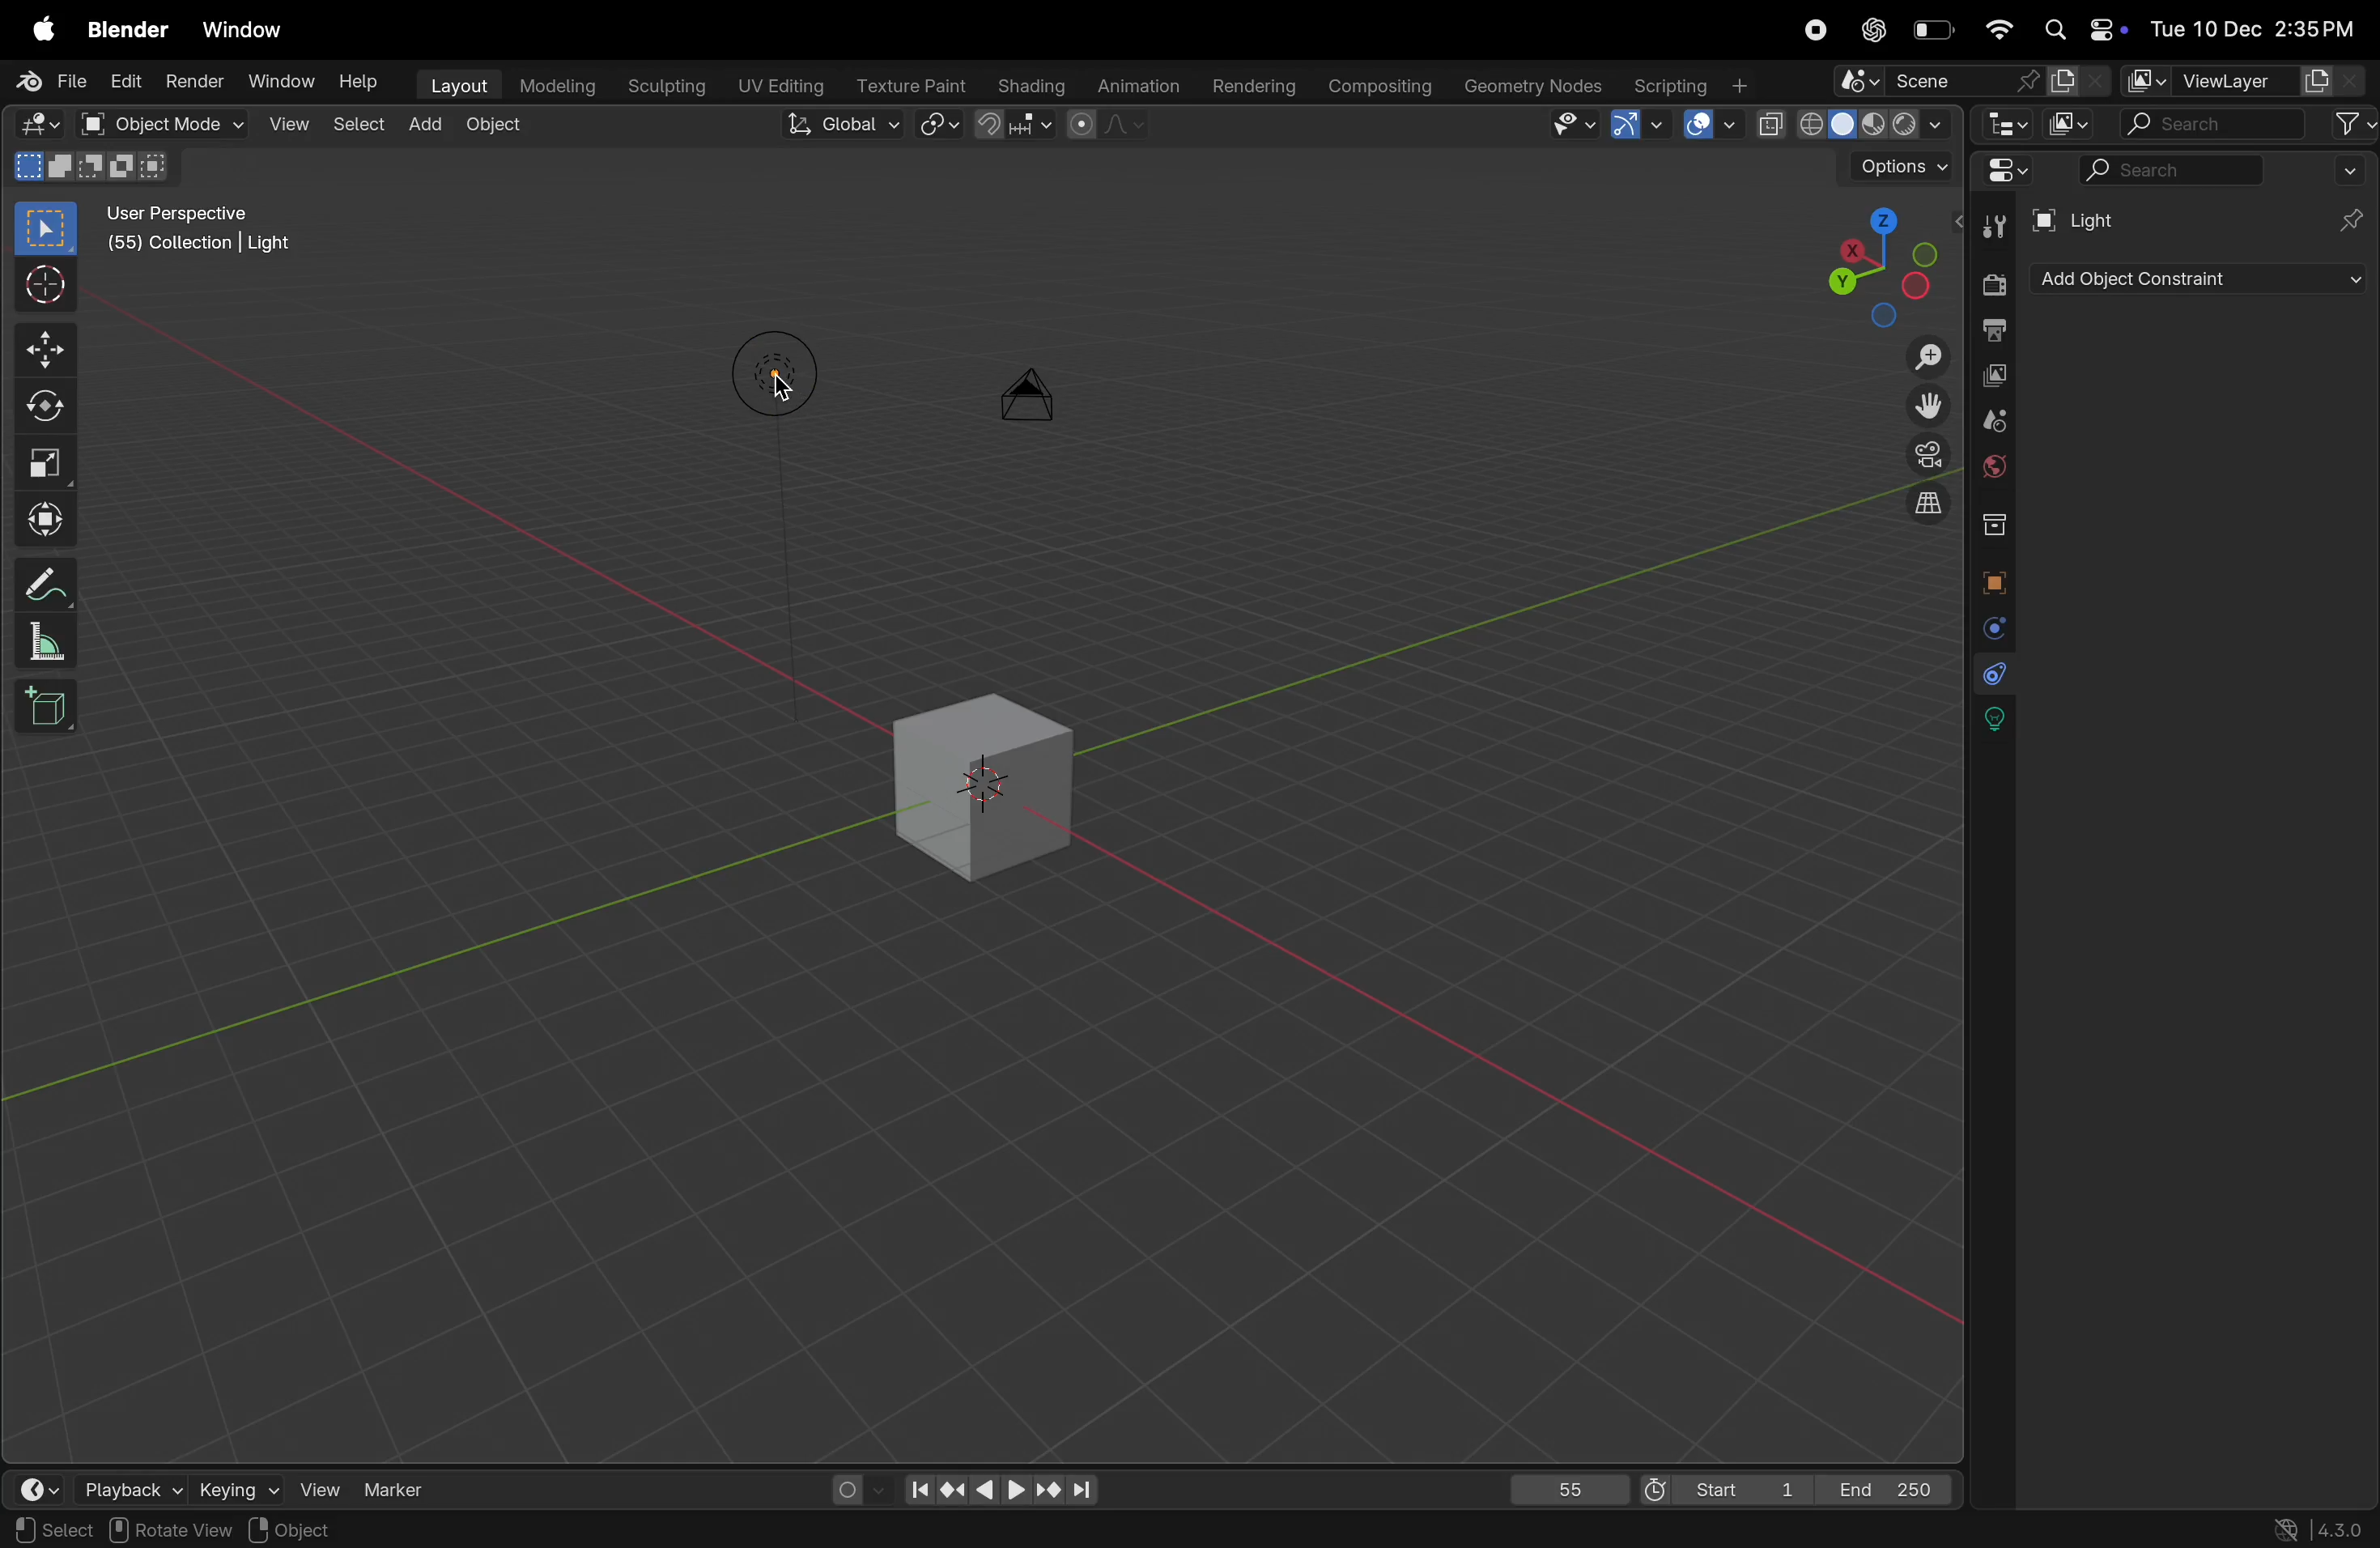 The height and width of the screenshot is (1548, 2380). What do you see at coordinates (2352, 219) in the screenshot?
I see `pins` at bounding box center [2352, 219].